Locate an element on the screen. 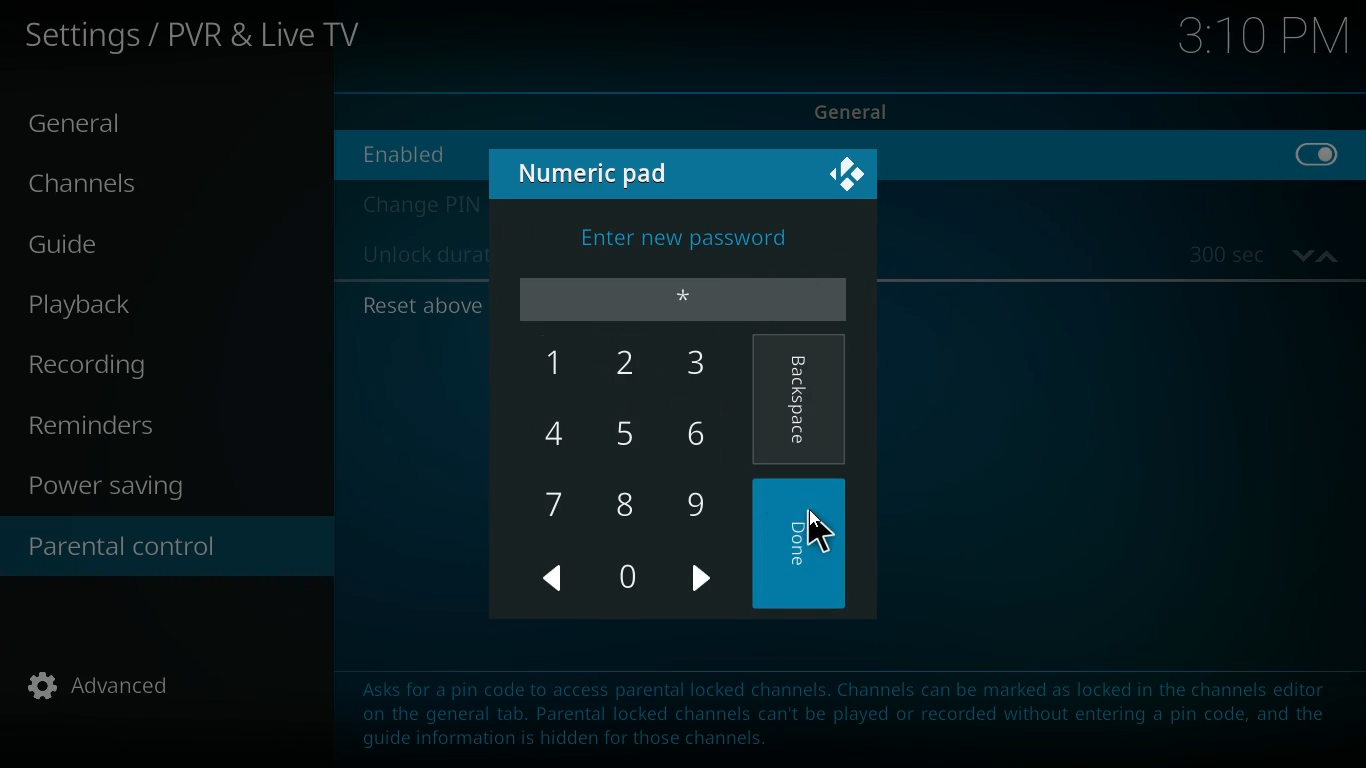  left is located at coordinates (555, 579).